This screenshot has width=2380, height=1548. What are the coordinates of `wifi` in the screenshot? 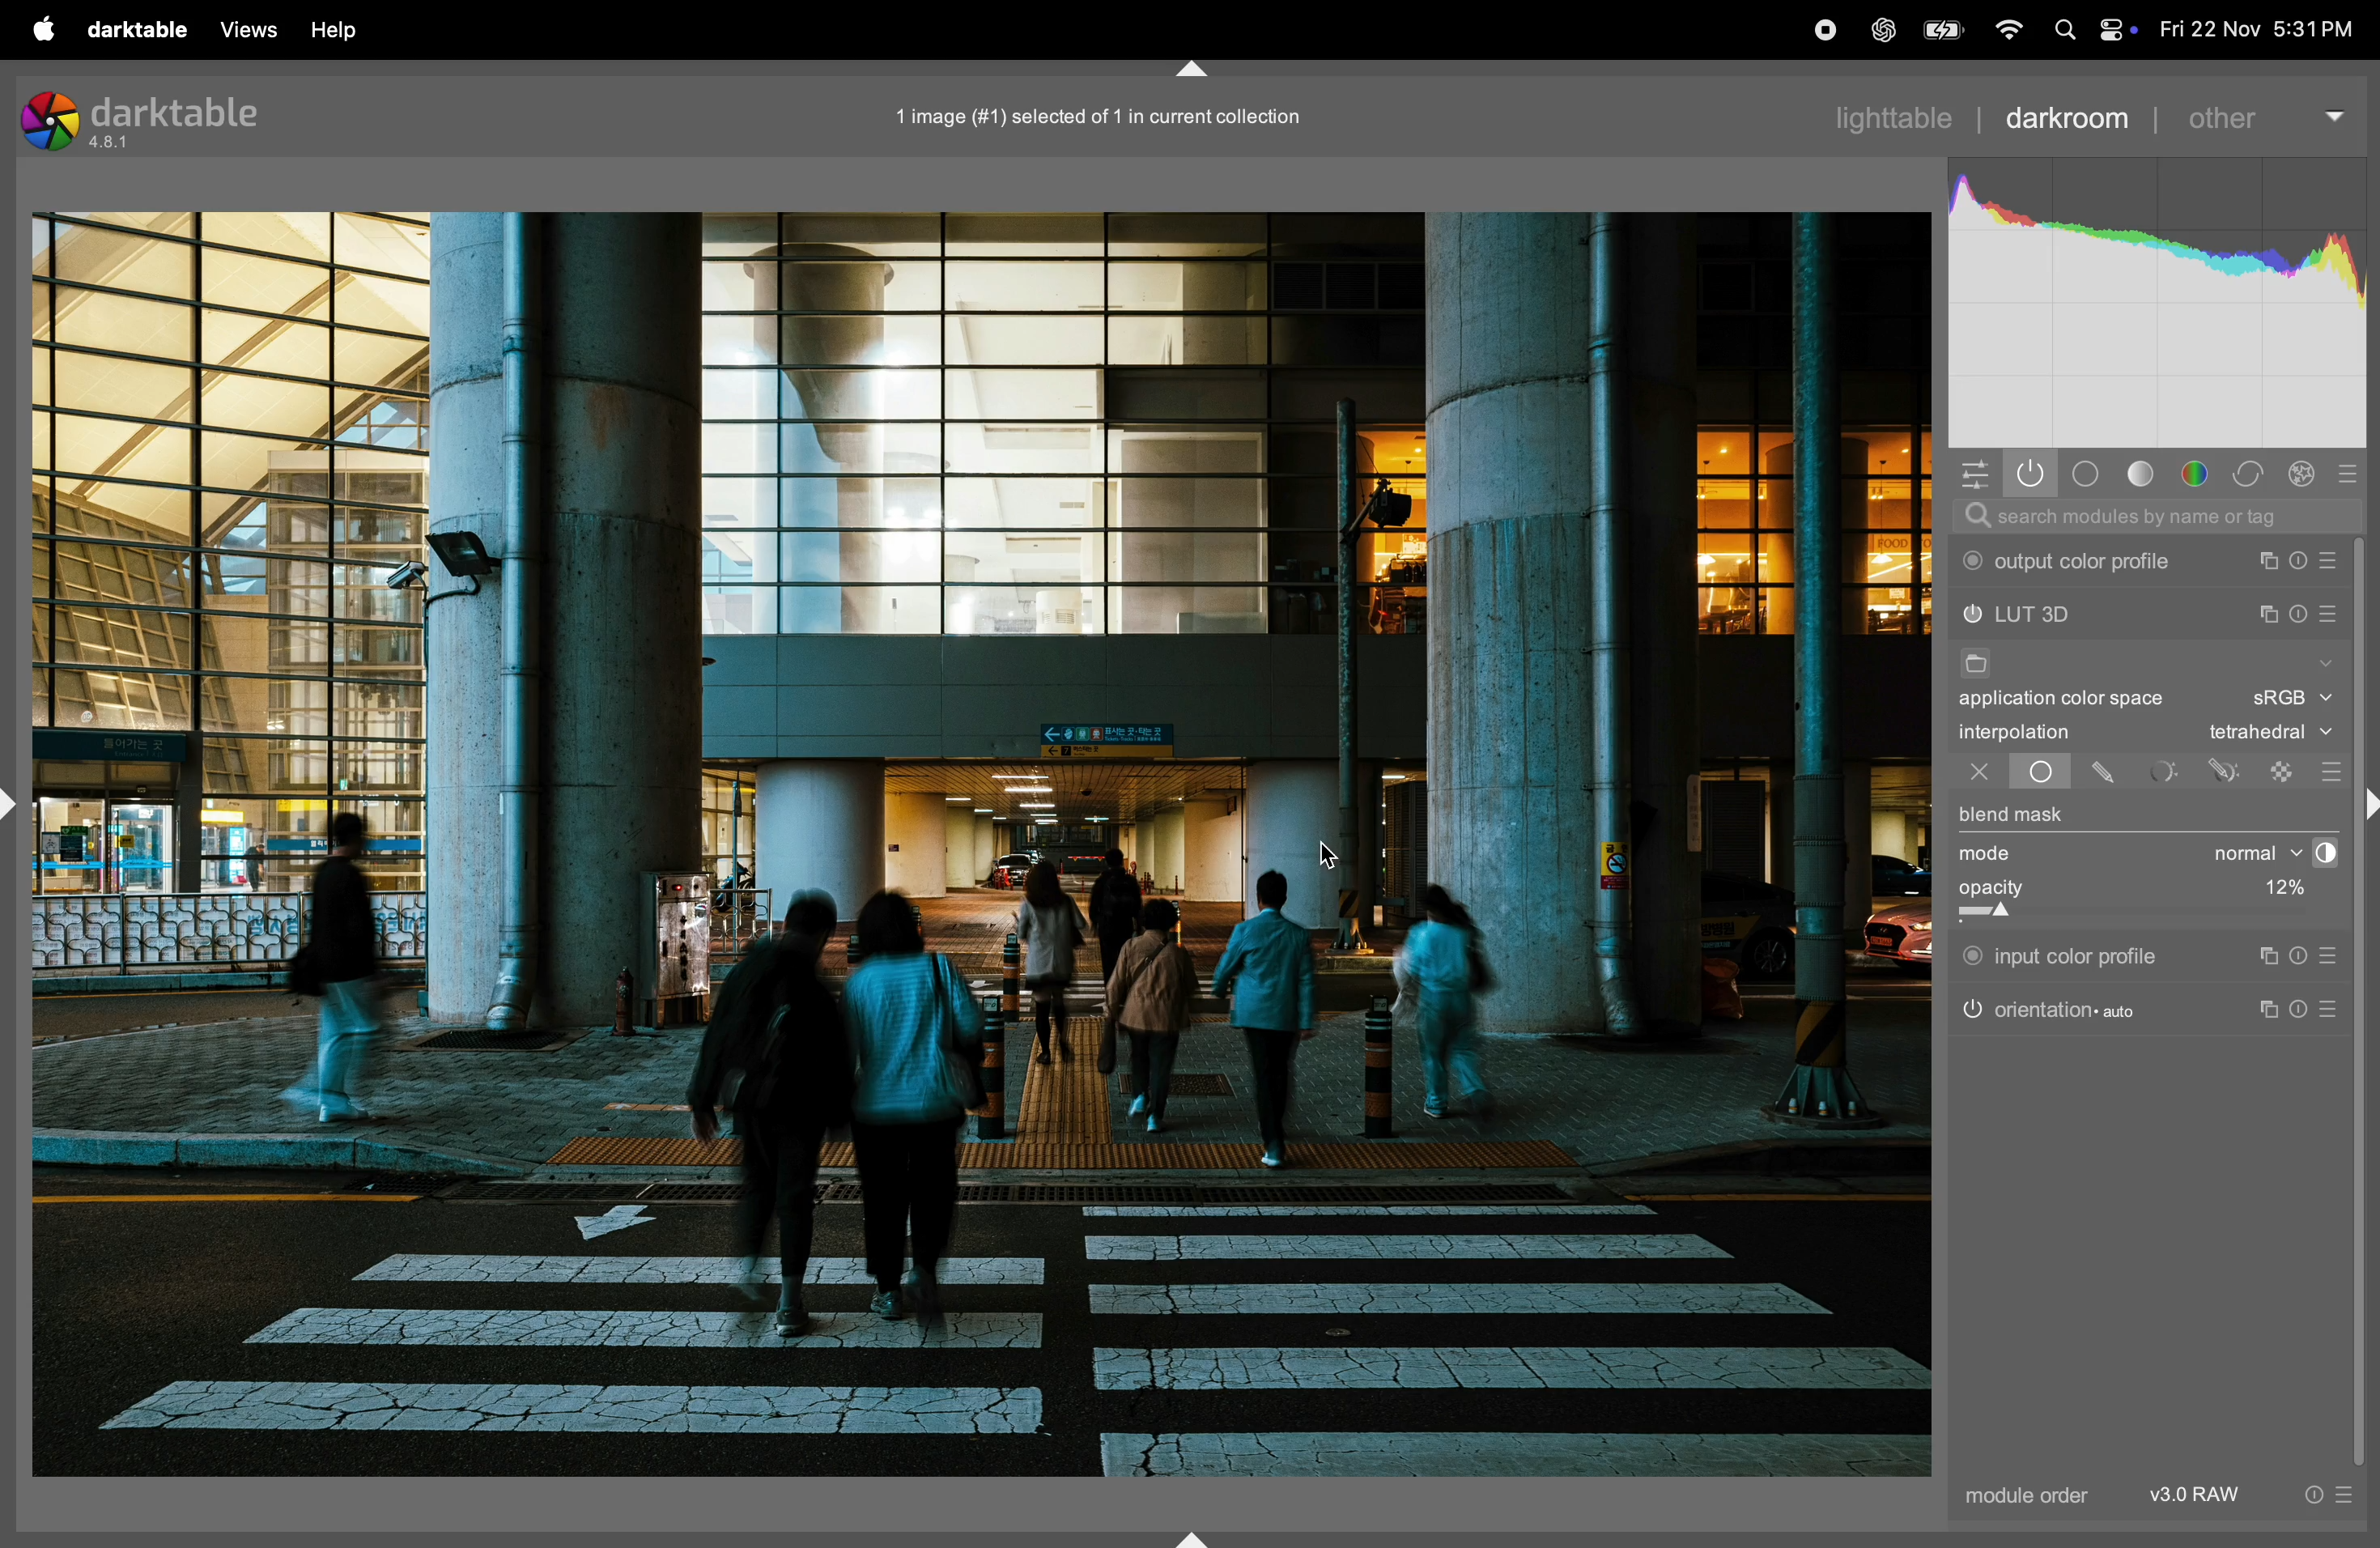 It's located at (2006, 32).